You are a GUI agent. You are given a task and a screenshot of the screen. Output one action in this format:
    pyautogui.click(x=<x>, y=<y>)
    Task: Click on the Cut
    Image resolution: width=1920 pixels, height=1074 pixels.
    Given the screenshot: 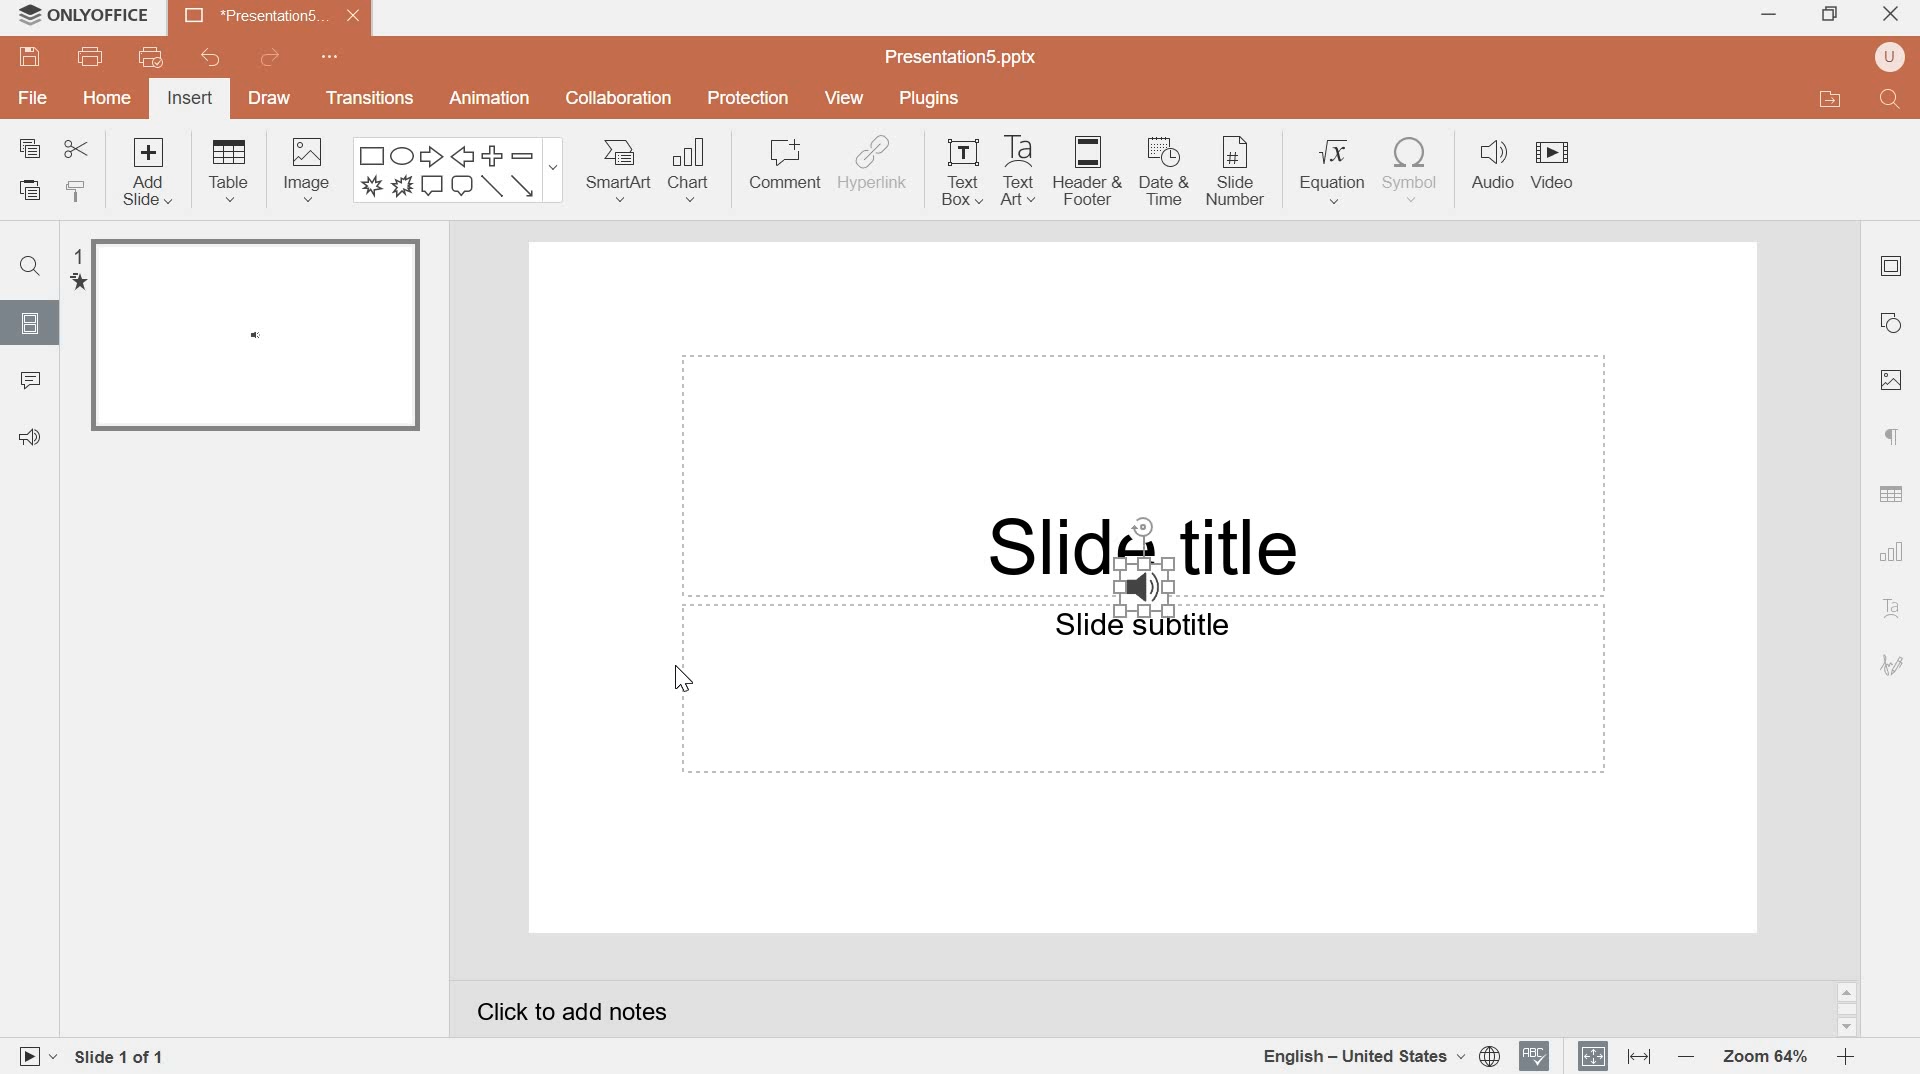 What is the action you would take?
    pyautogui.click(x=75, y=150)
    